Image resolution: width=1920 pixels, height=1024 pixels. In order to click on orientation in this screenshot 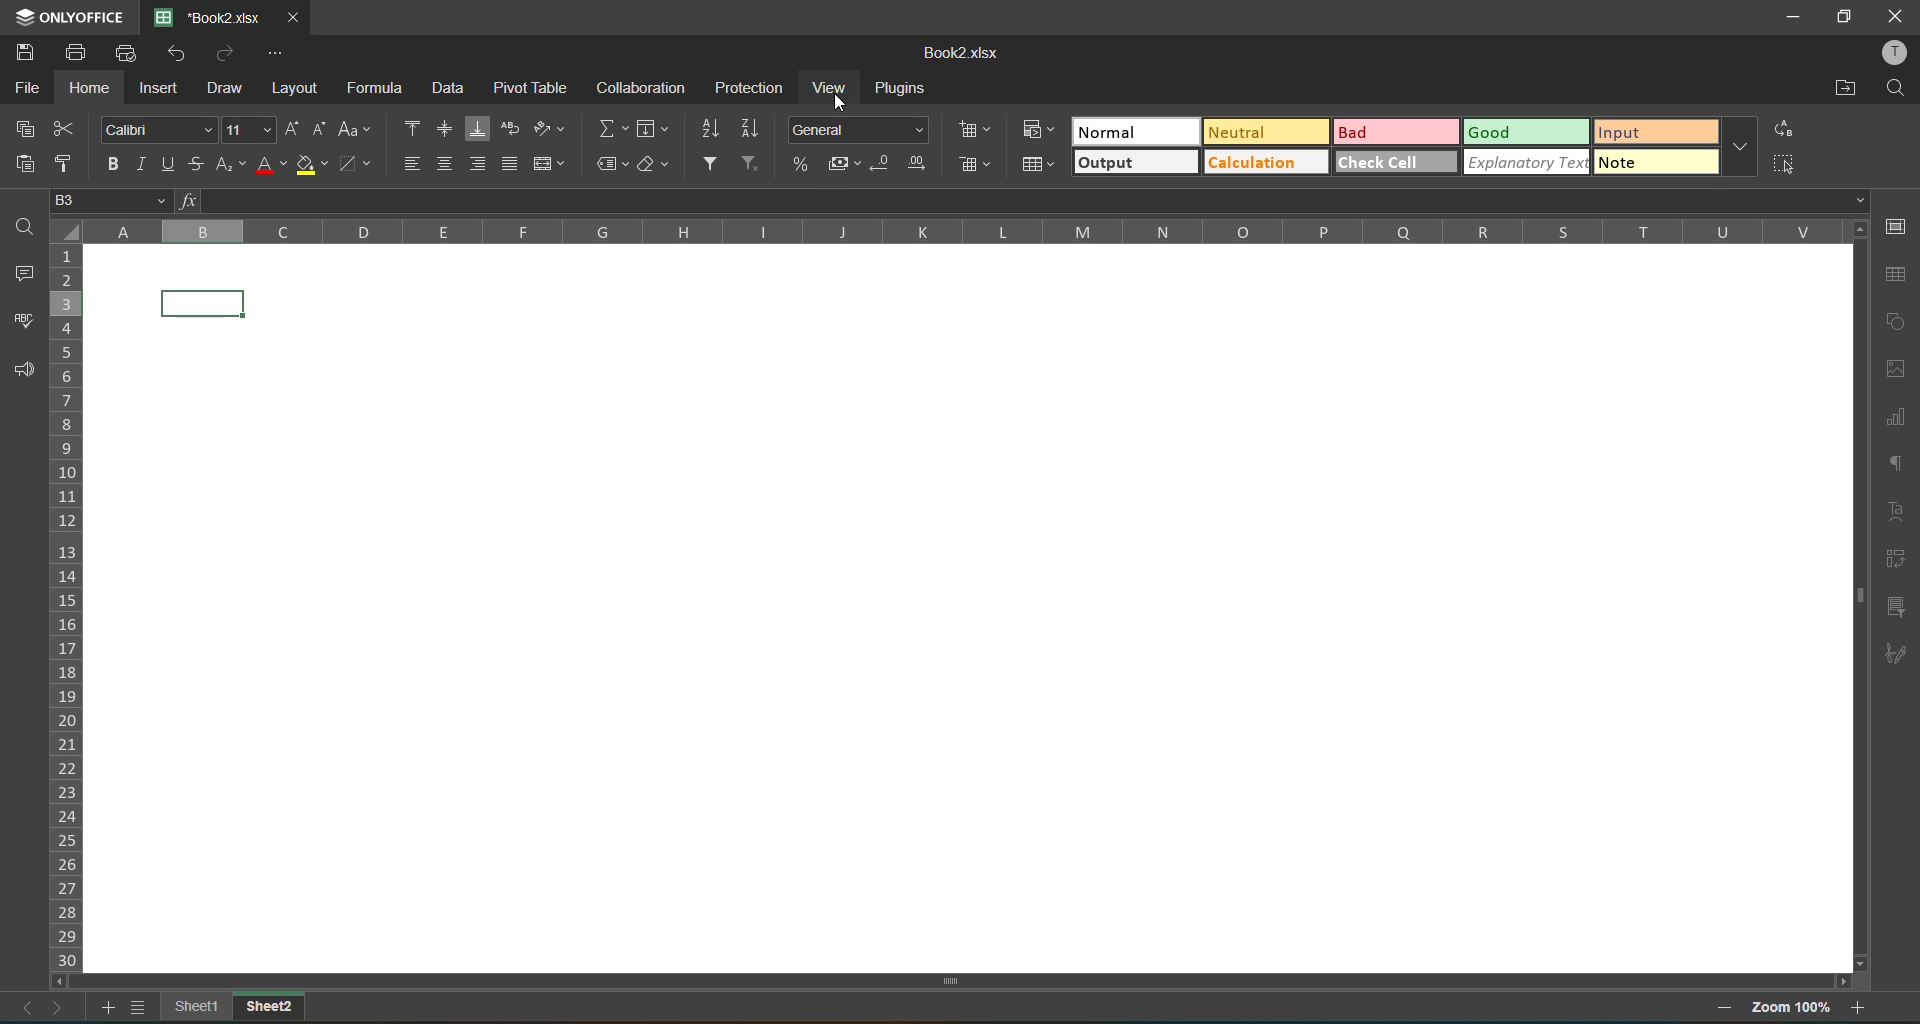, I will do `click(556, 129)`.